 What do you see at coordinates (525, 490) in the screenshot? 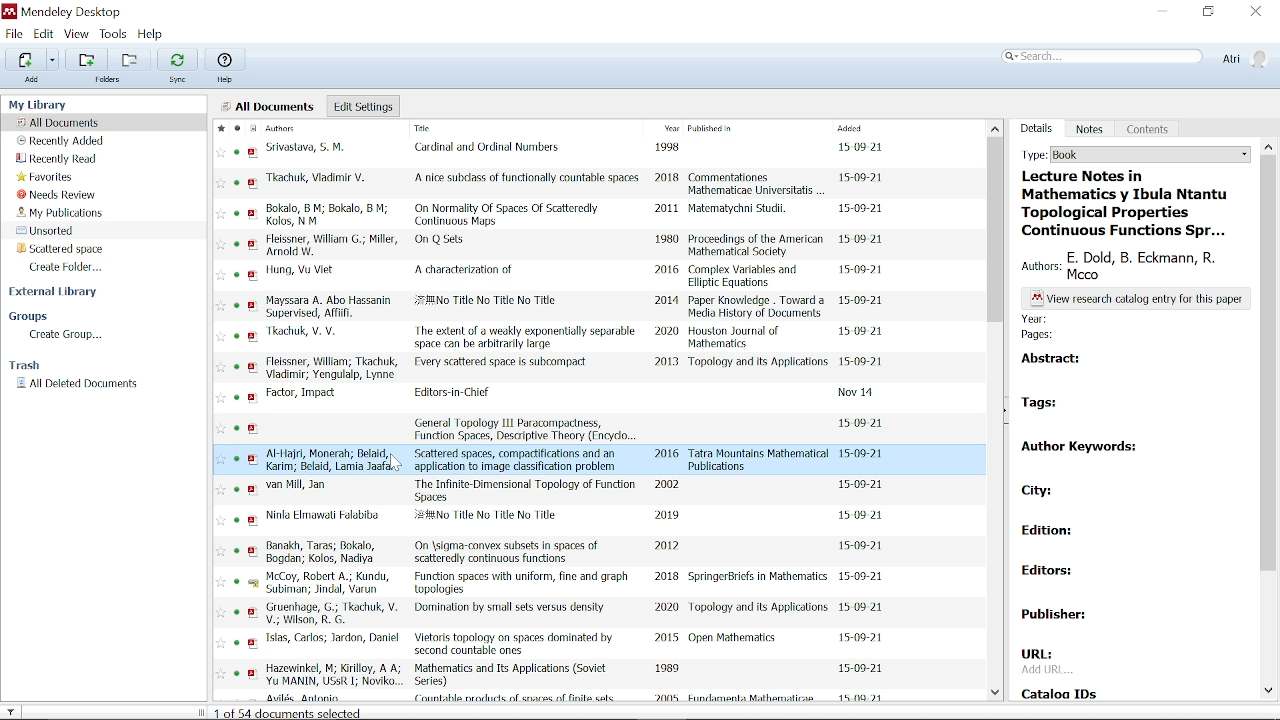
I see `title` at bounding box center [525, 490].